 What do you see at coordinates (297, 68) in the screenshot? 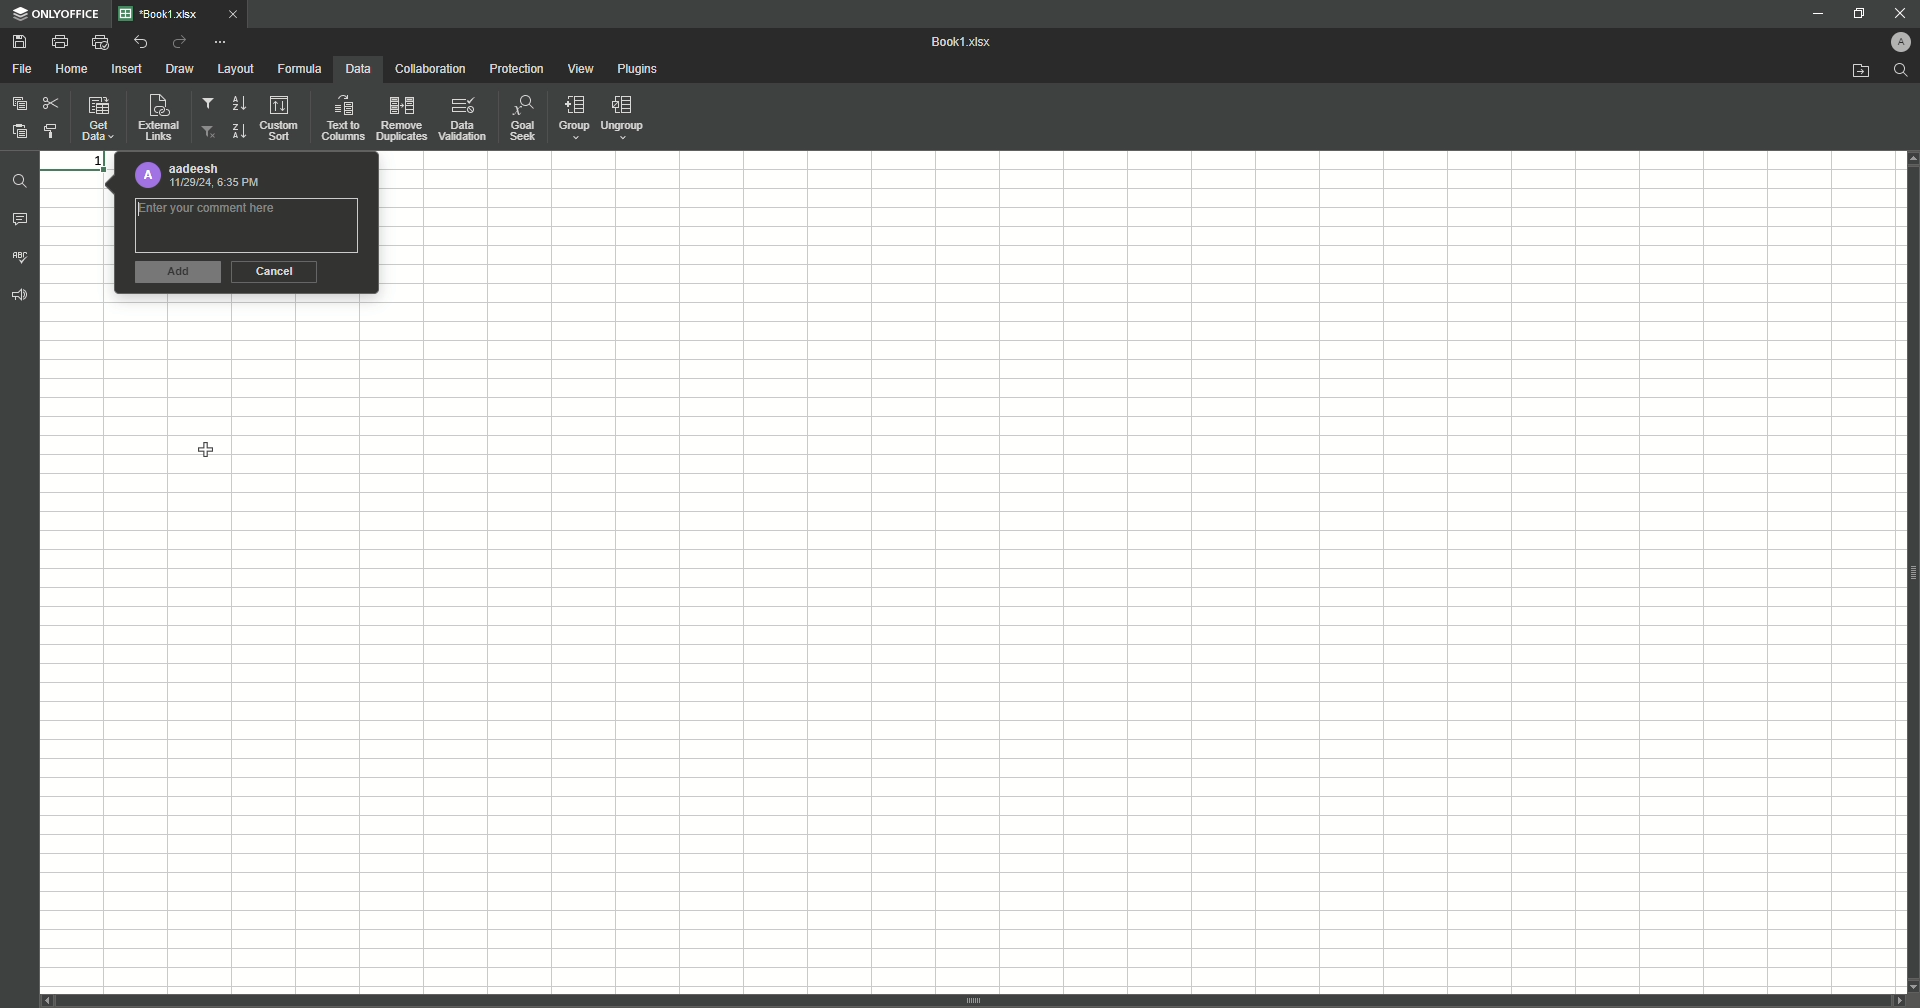
I see `Formula` at bounding box center [297, 68].